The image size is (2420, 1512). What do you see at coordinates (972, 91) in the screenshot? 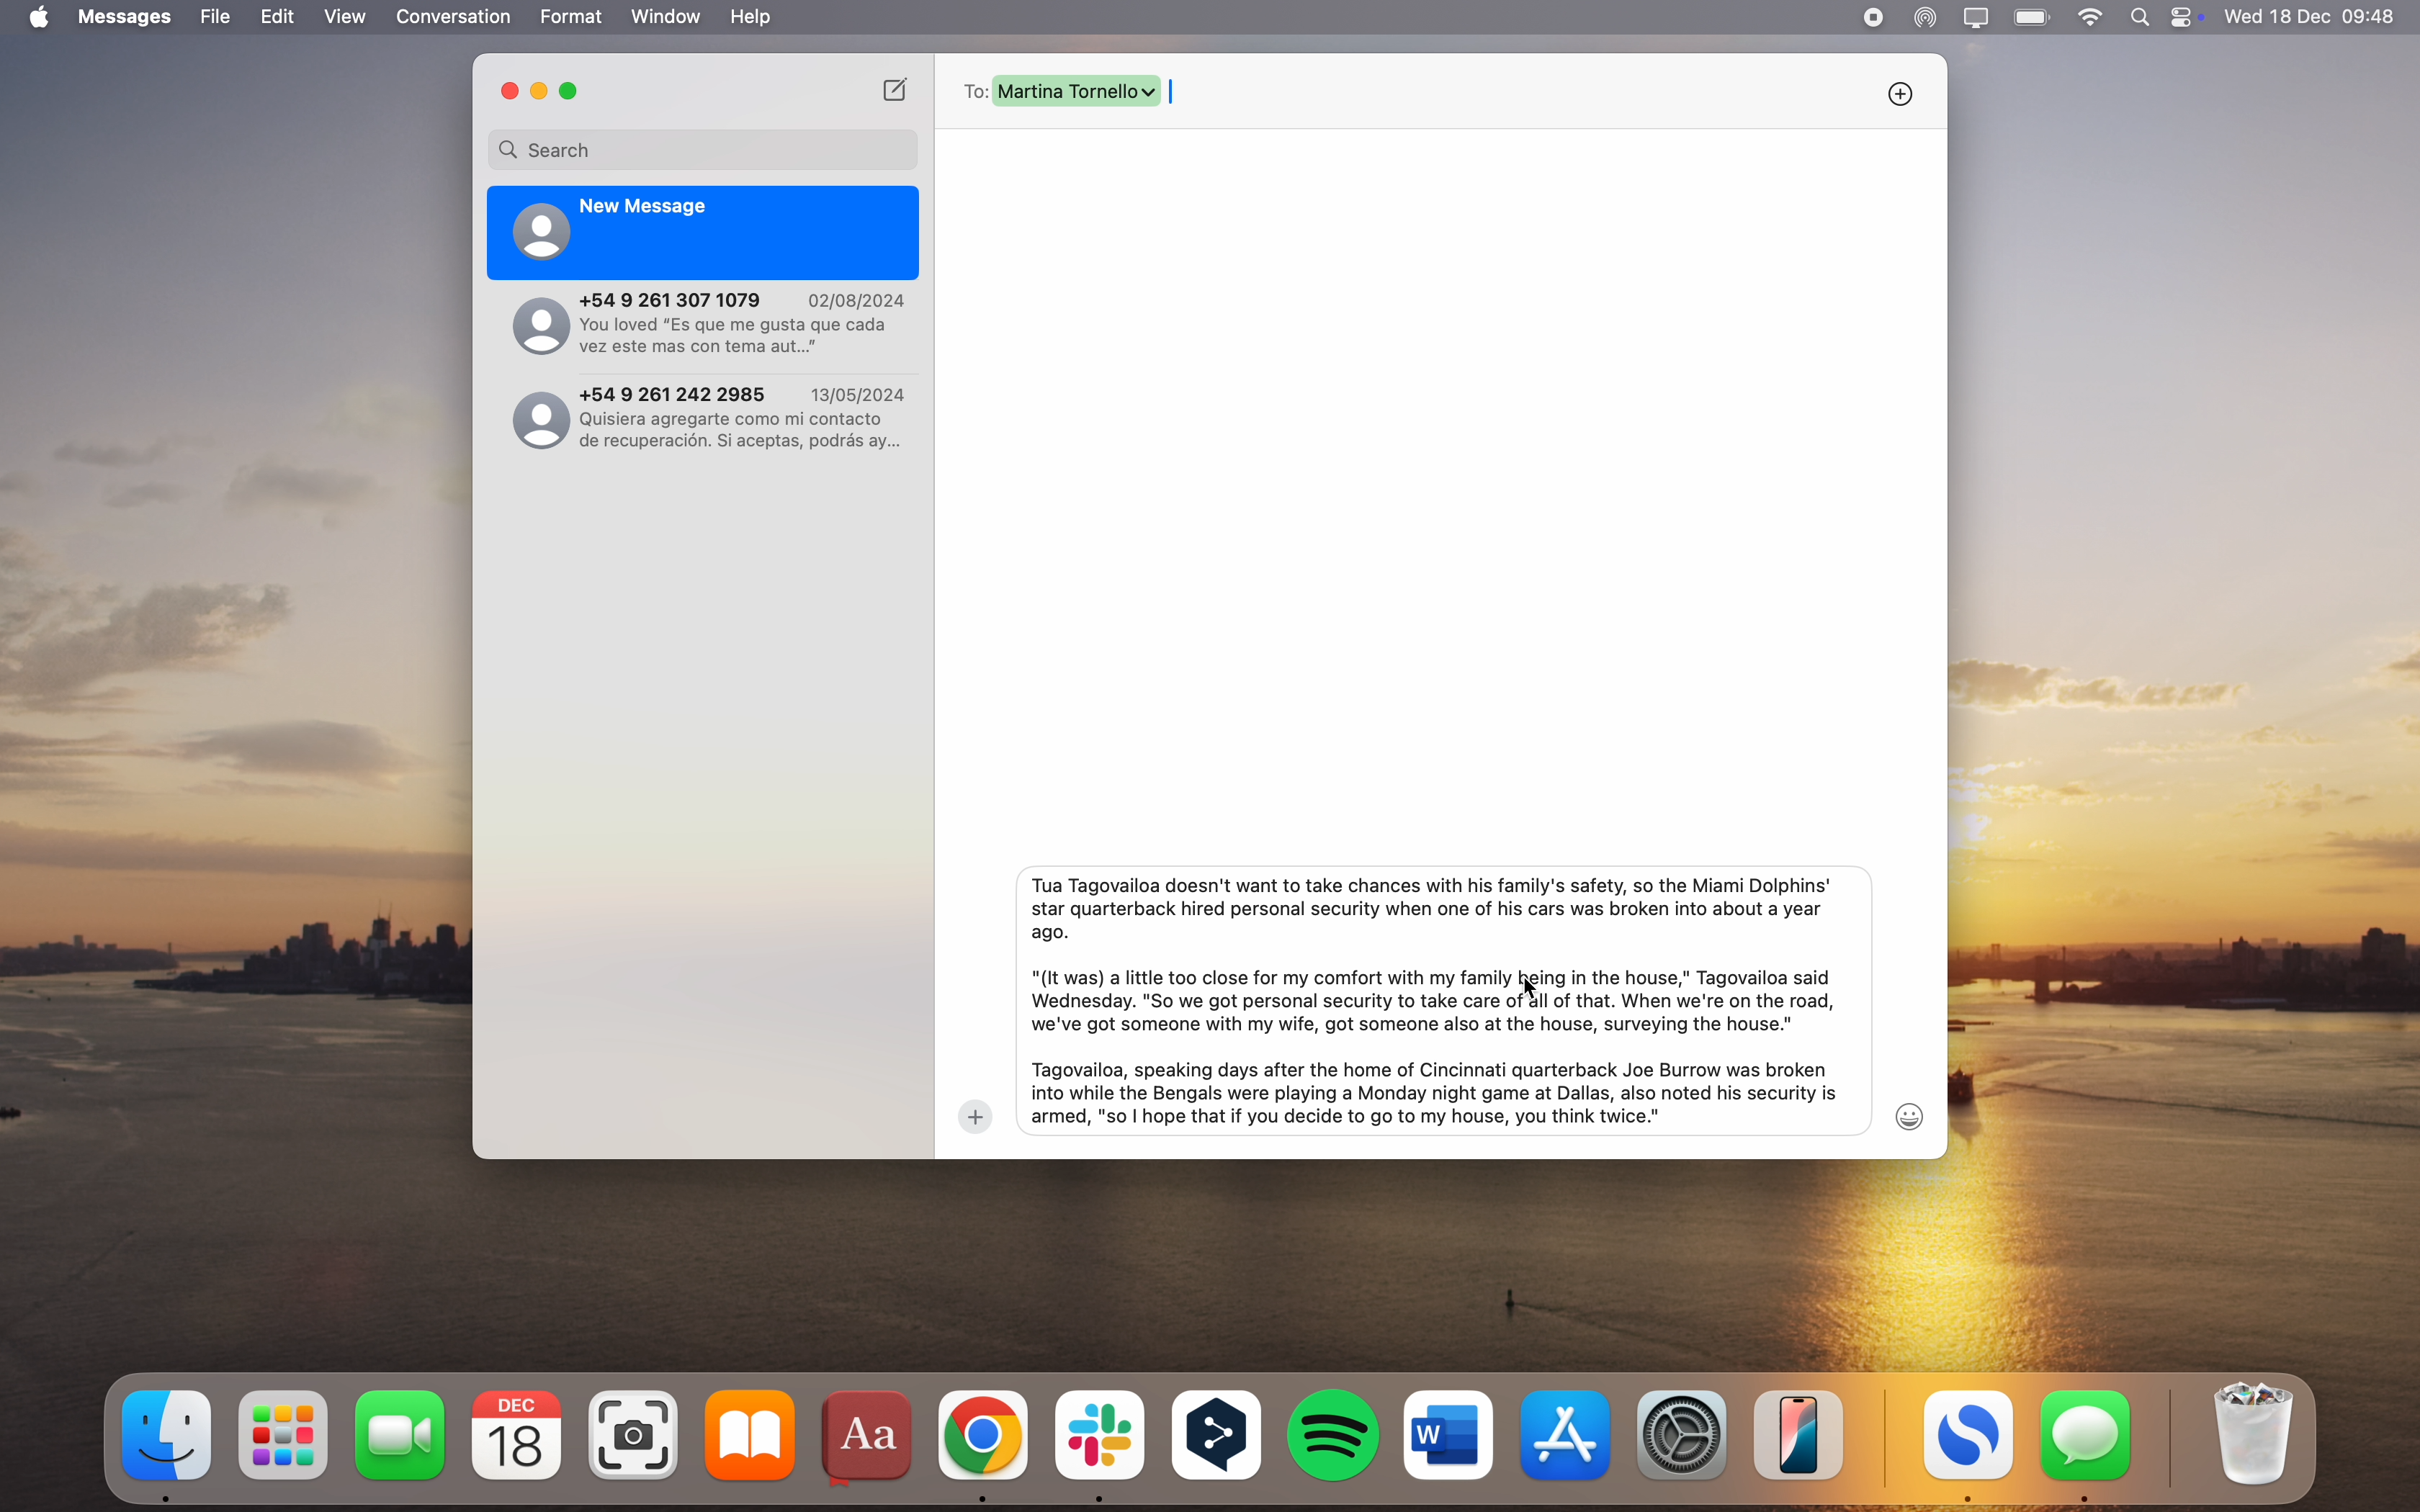
I see `to` at bounding box center [972, 91].